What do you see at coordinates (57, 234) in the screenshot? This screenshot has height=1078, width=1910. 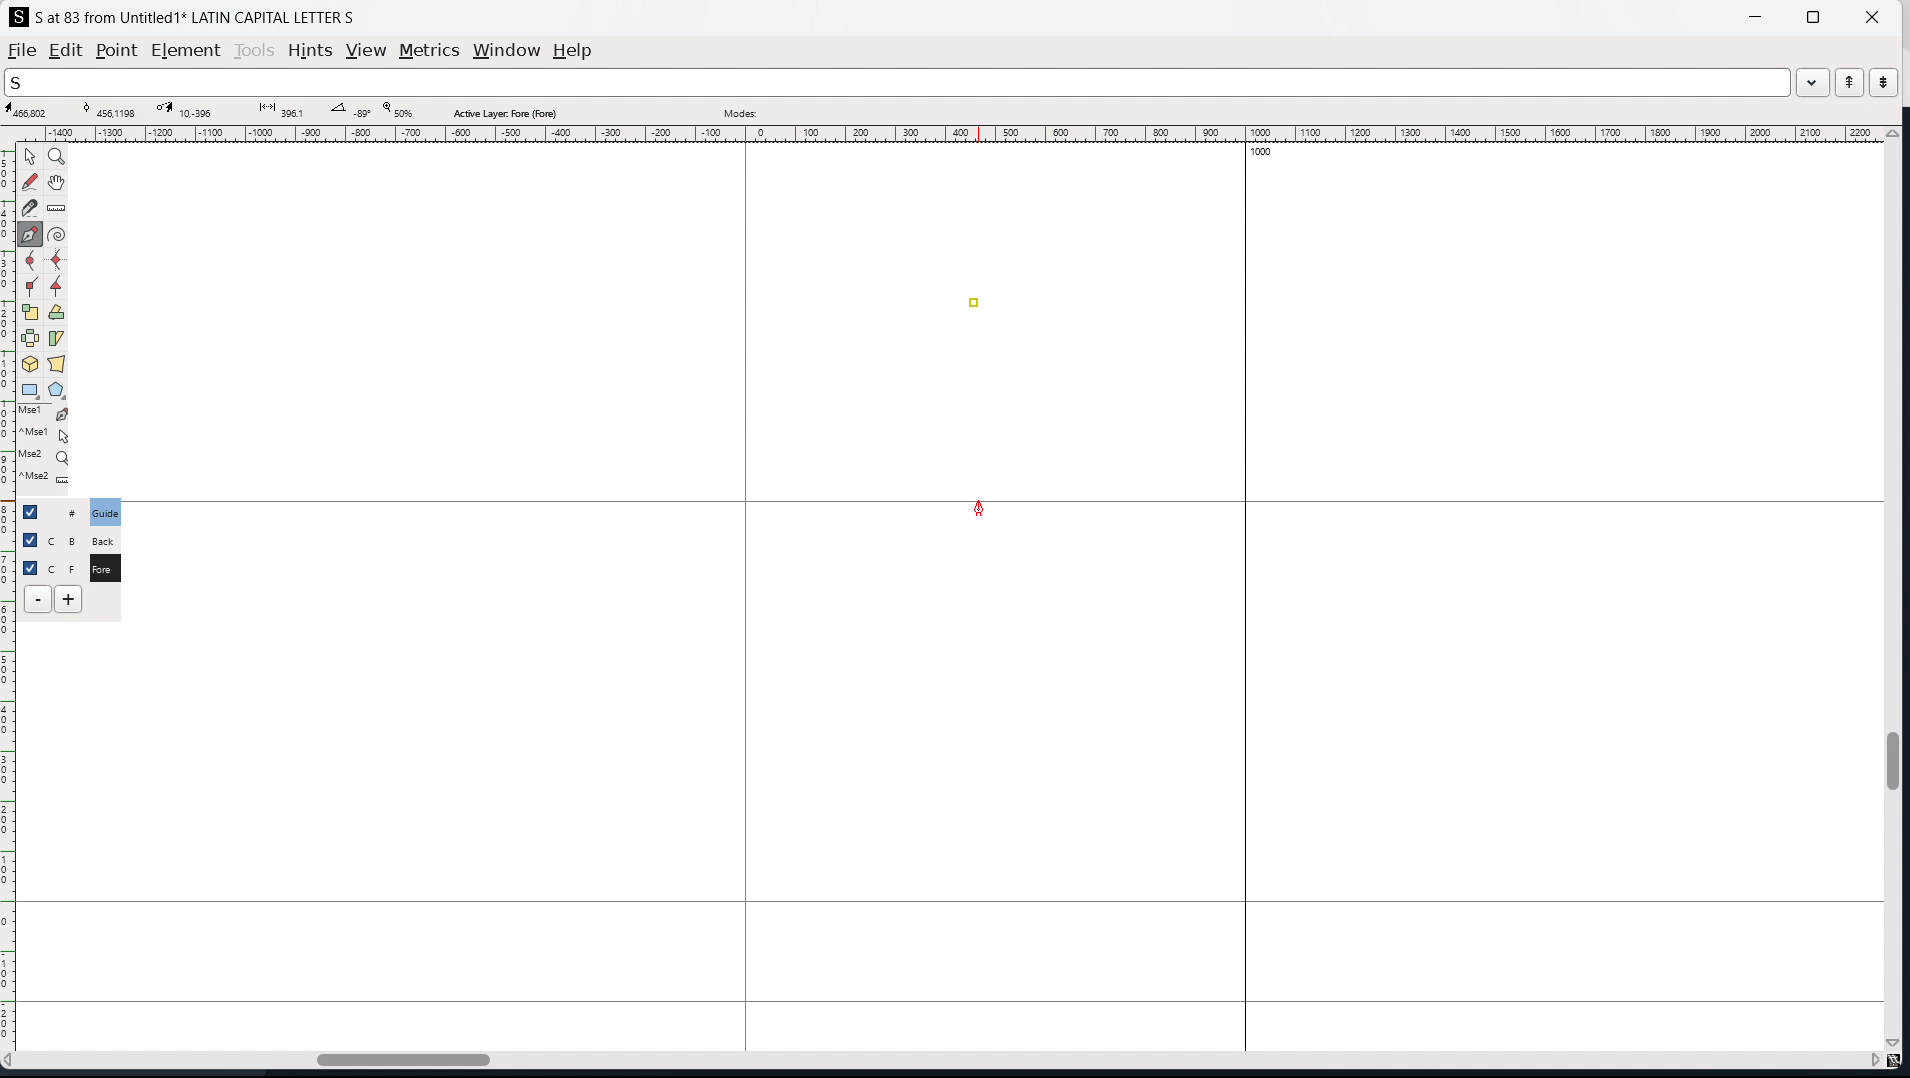 I see `toggle spiro` at bounding box center [57, 234].